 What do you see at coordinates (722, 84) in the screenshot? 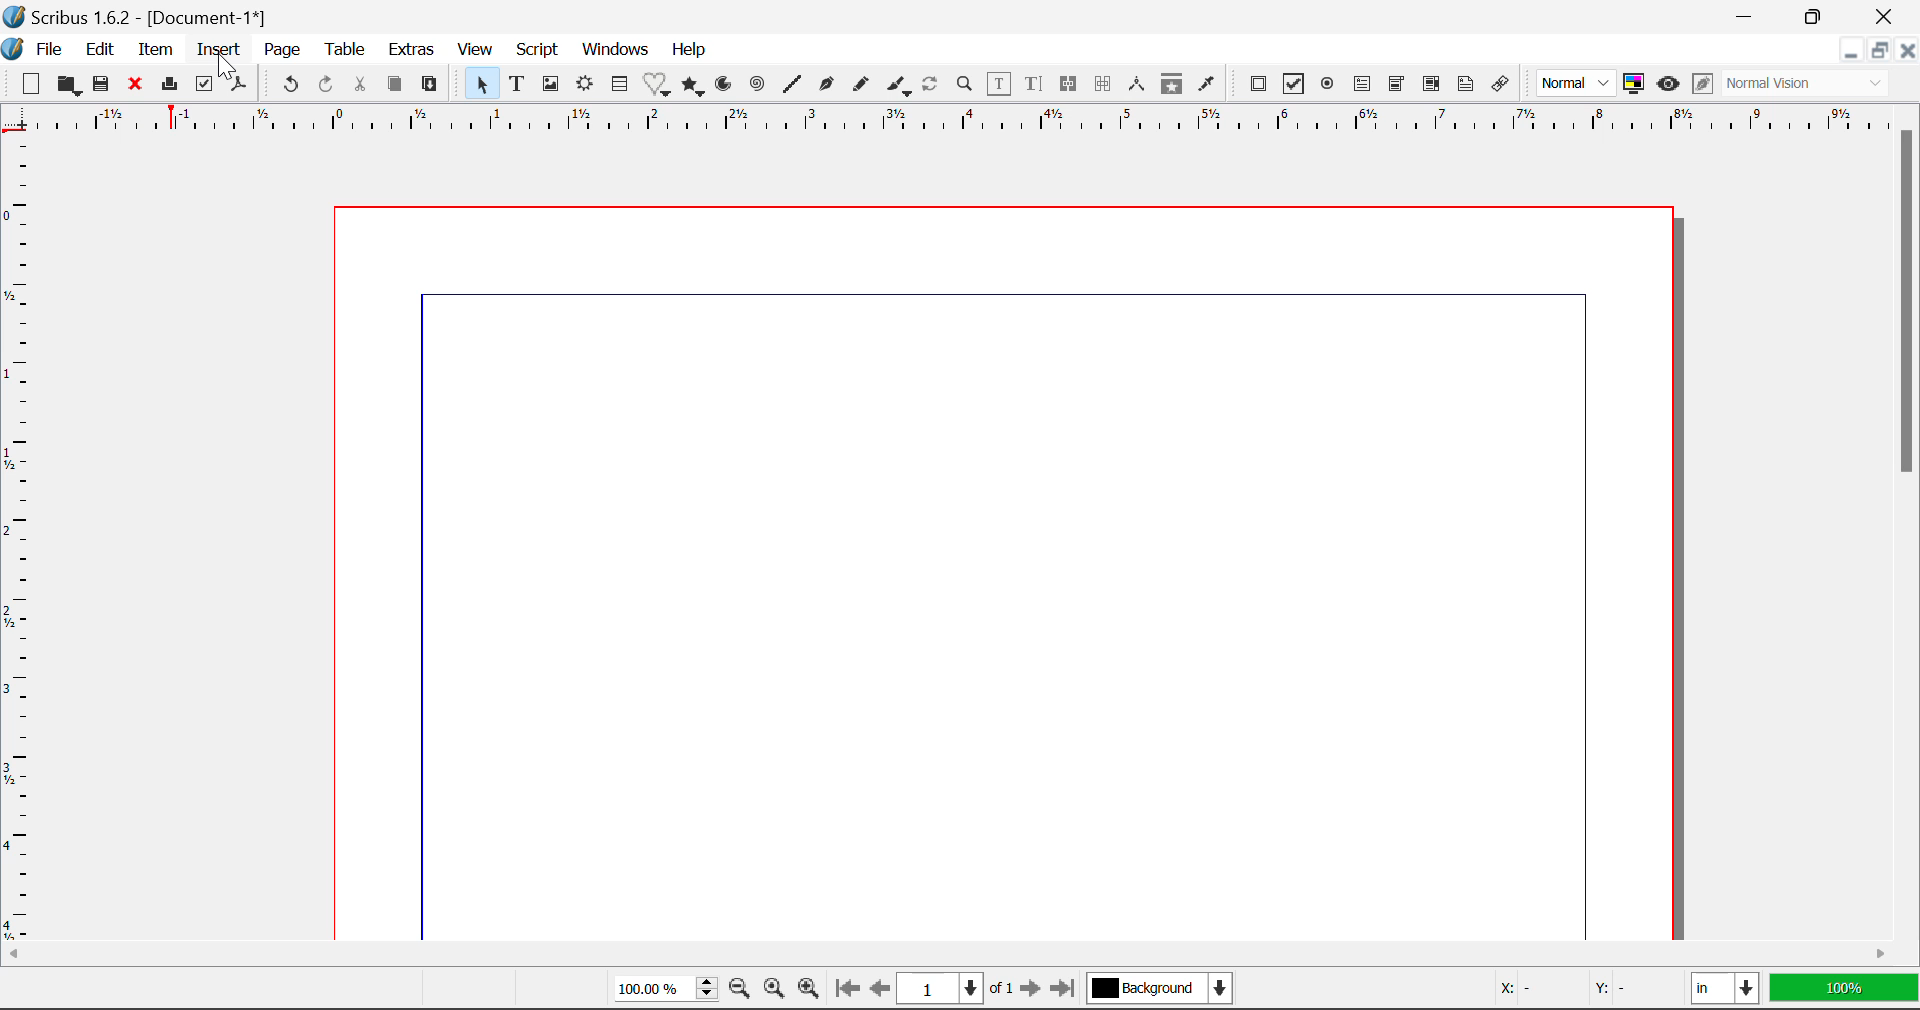
I see `Arcs` at bounding box center [722, 84].